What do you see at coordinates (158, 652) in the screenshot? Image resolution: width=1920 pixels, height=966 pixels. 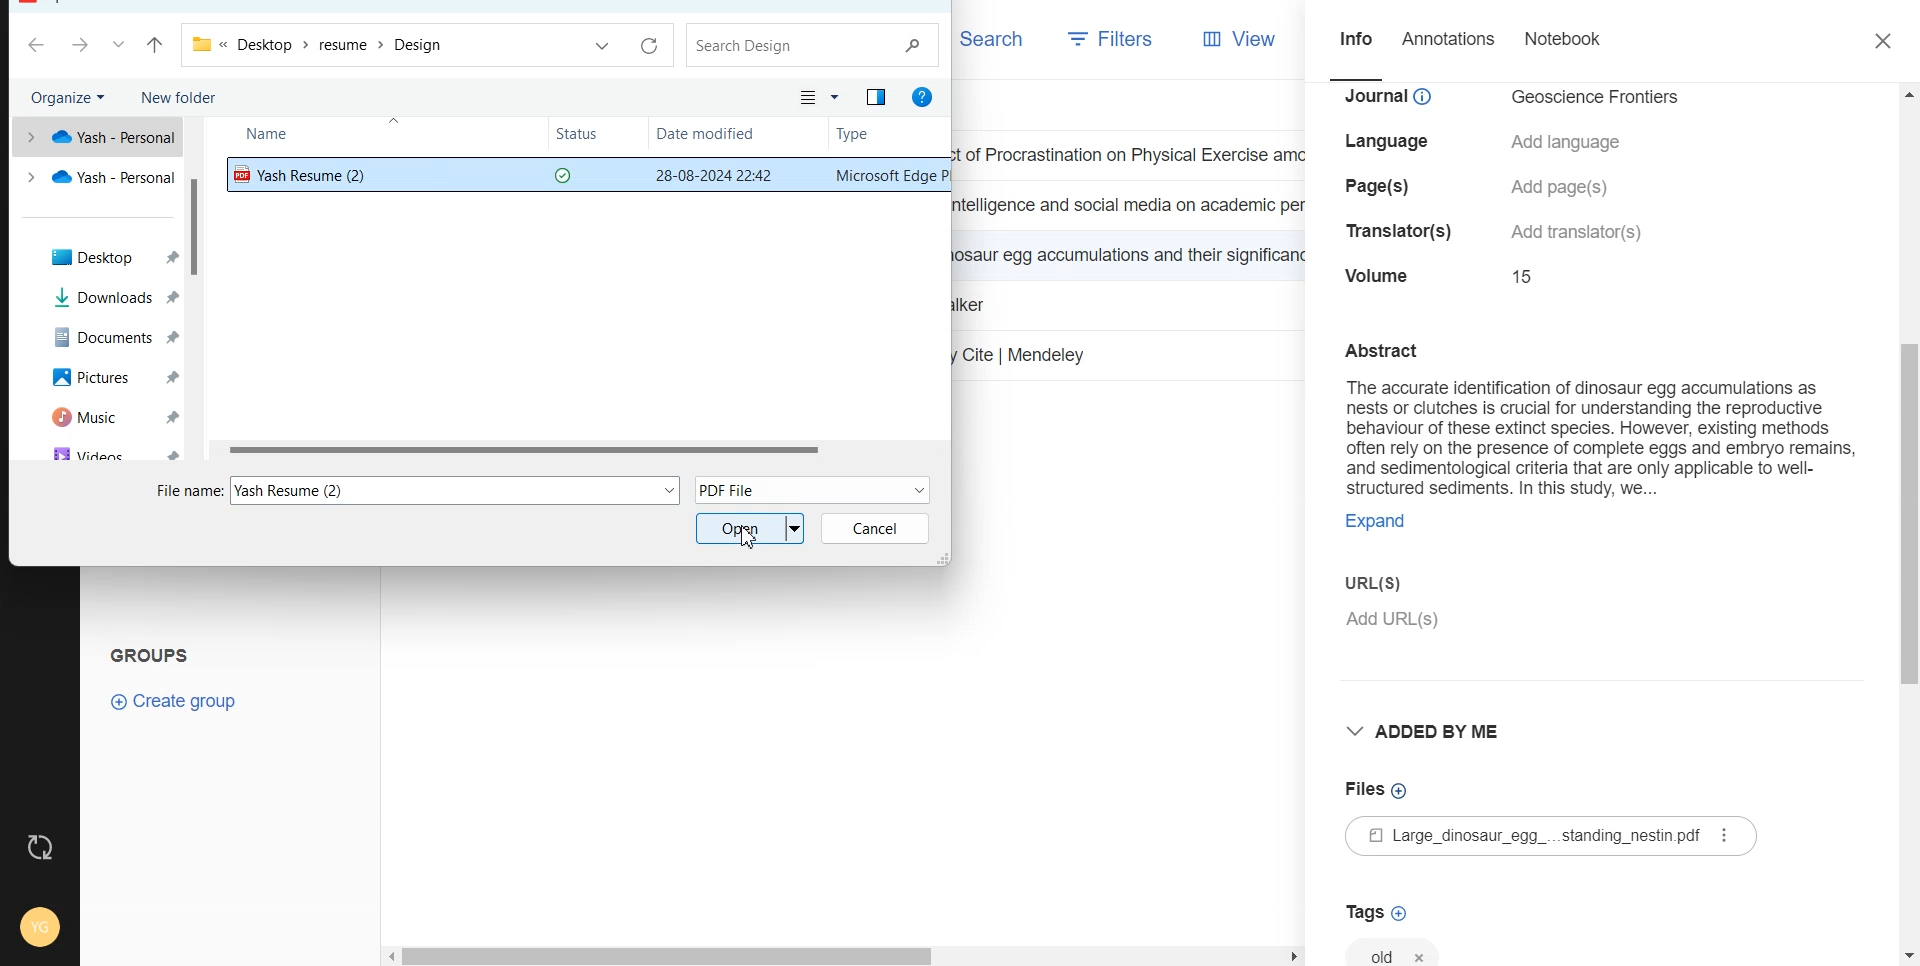 I see `Text` at bounding box center [158, 652].